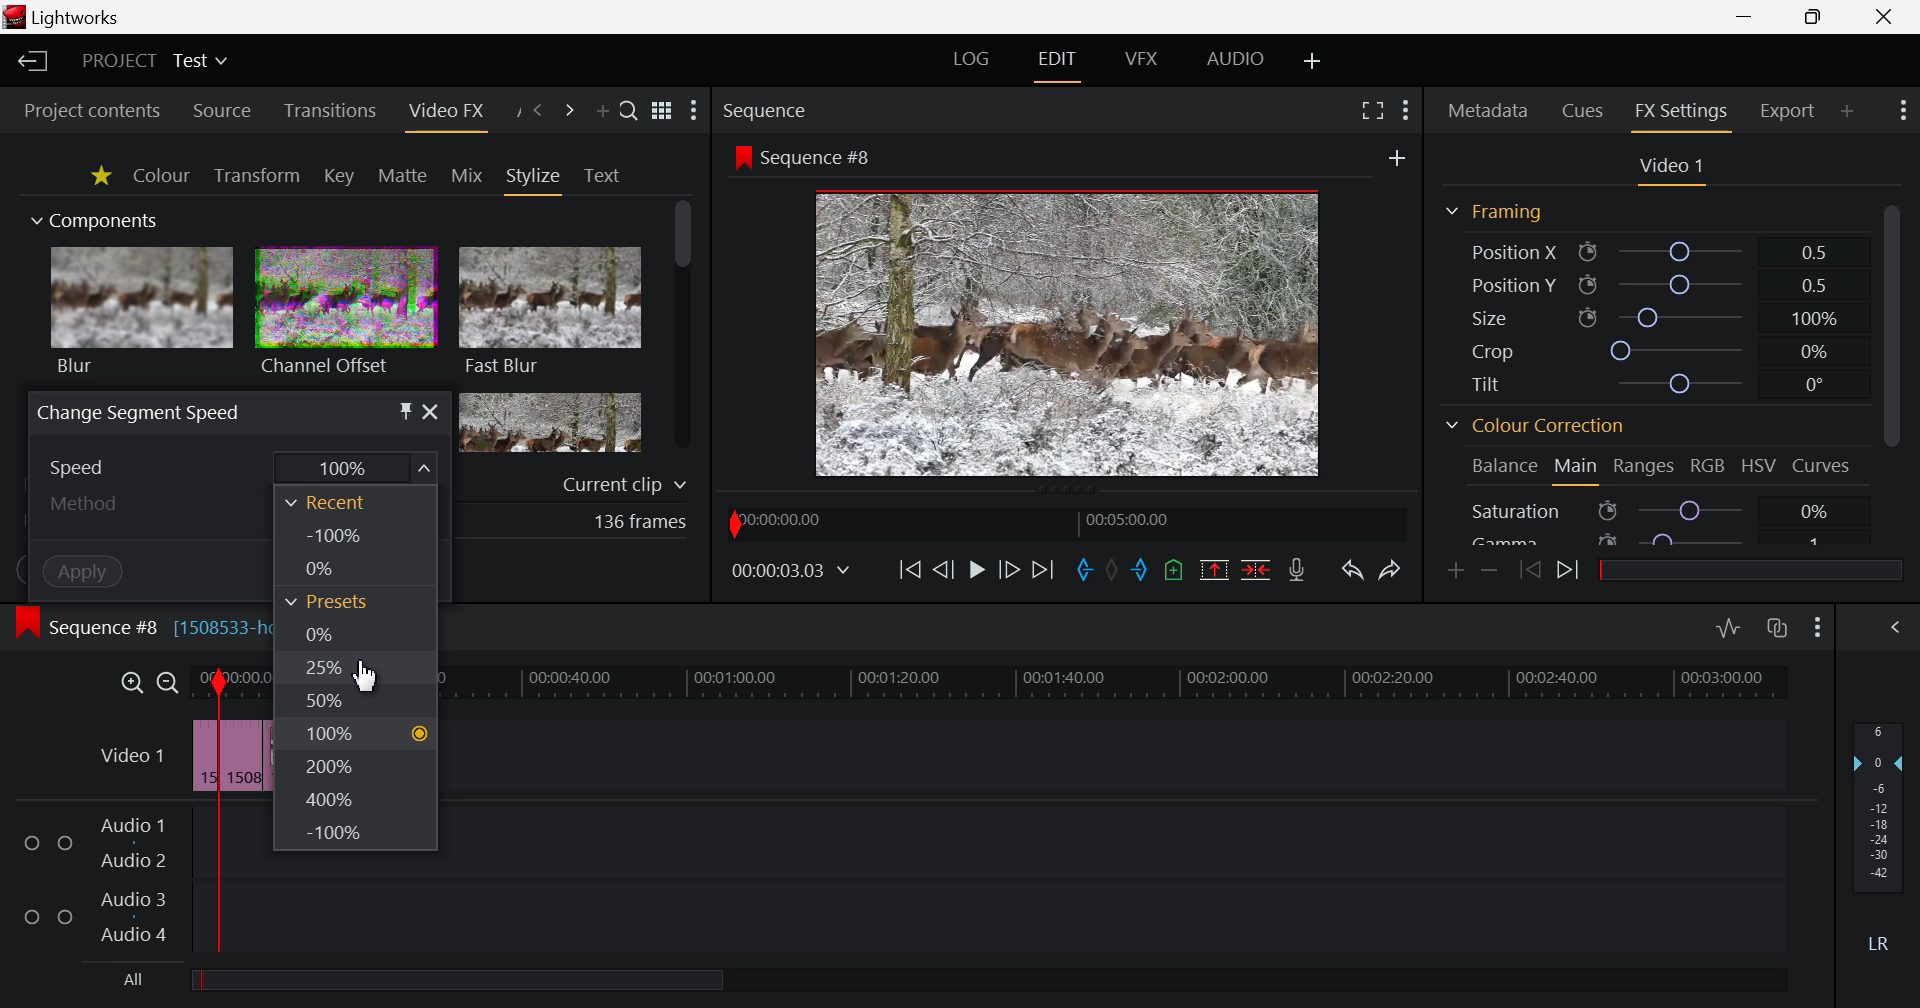  I want to click on Favorites, so click(98, 176).